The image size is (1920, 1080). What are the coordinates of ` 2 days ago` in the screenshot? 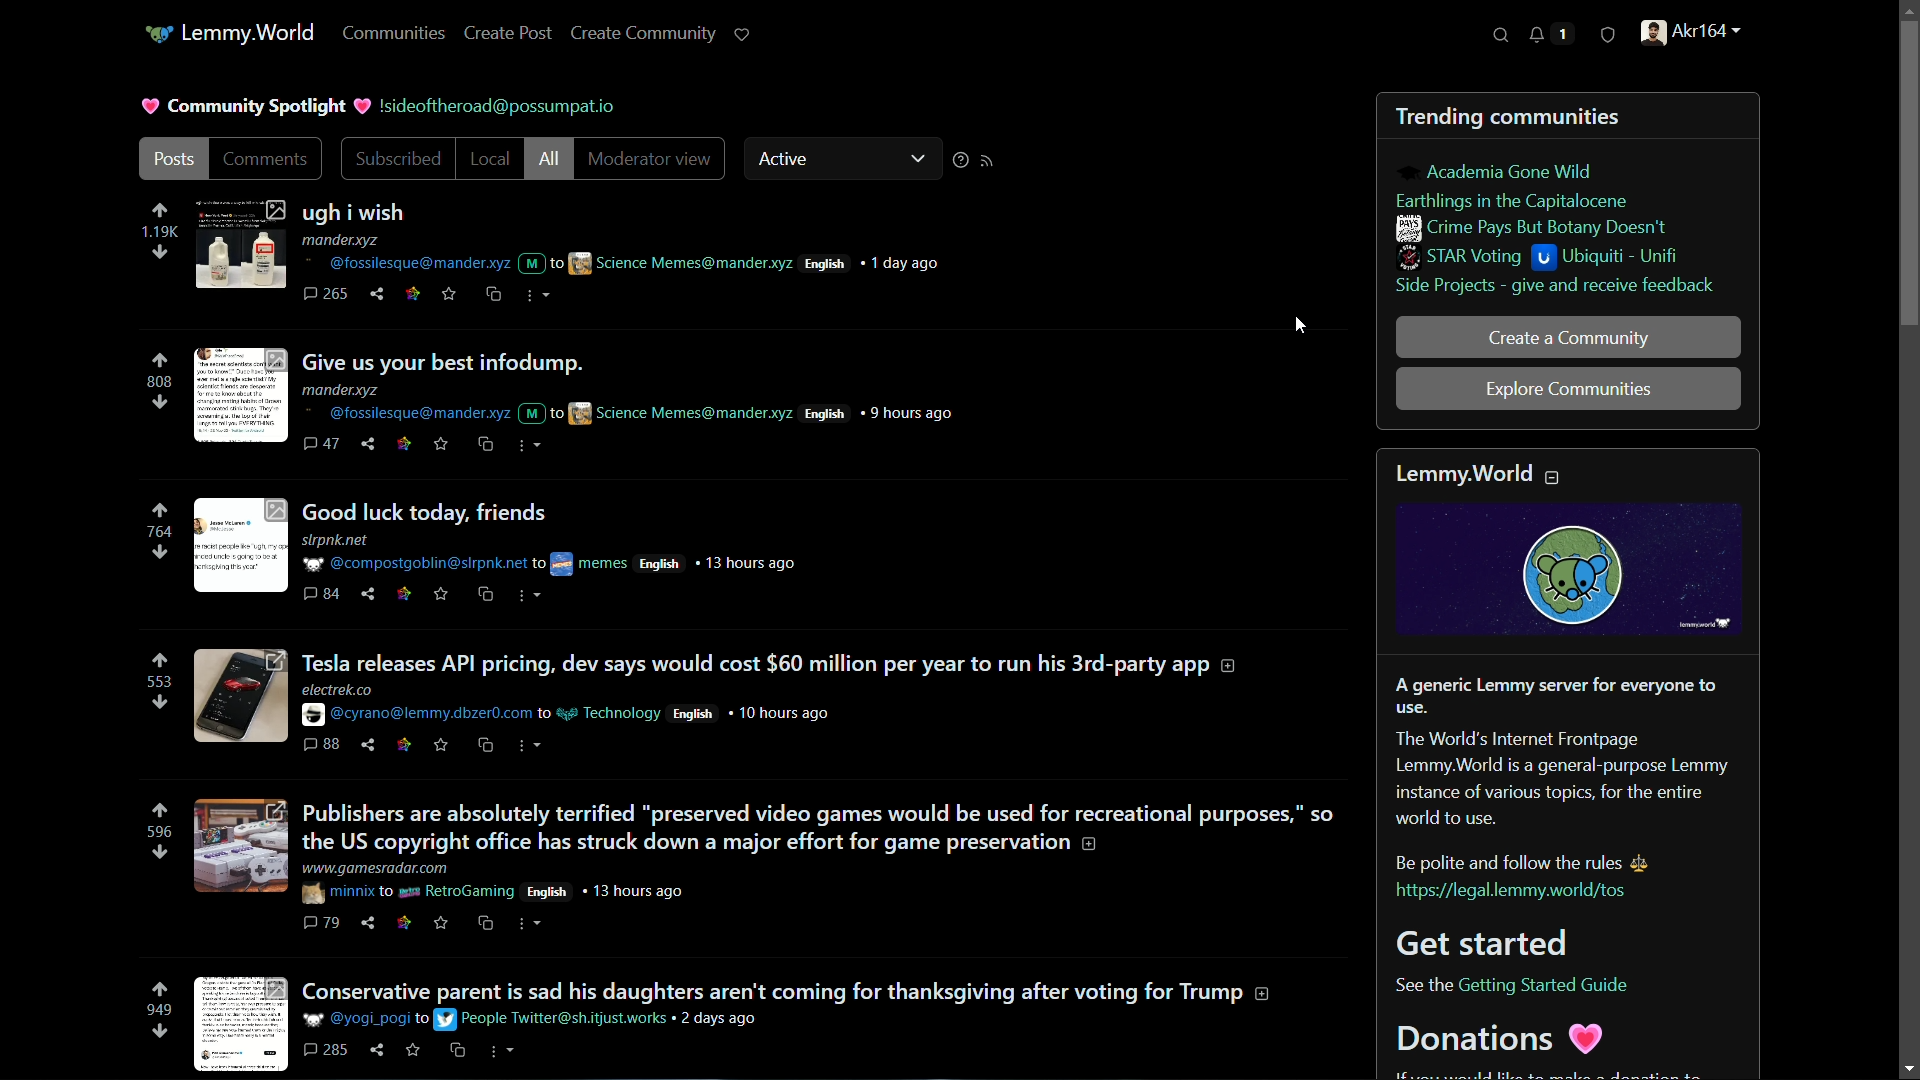 It's located at (717, 1019).